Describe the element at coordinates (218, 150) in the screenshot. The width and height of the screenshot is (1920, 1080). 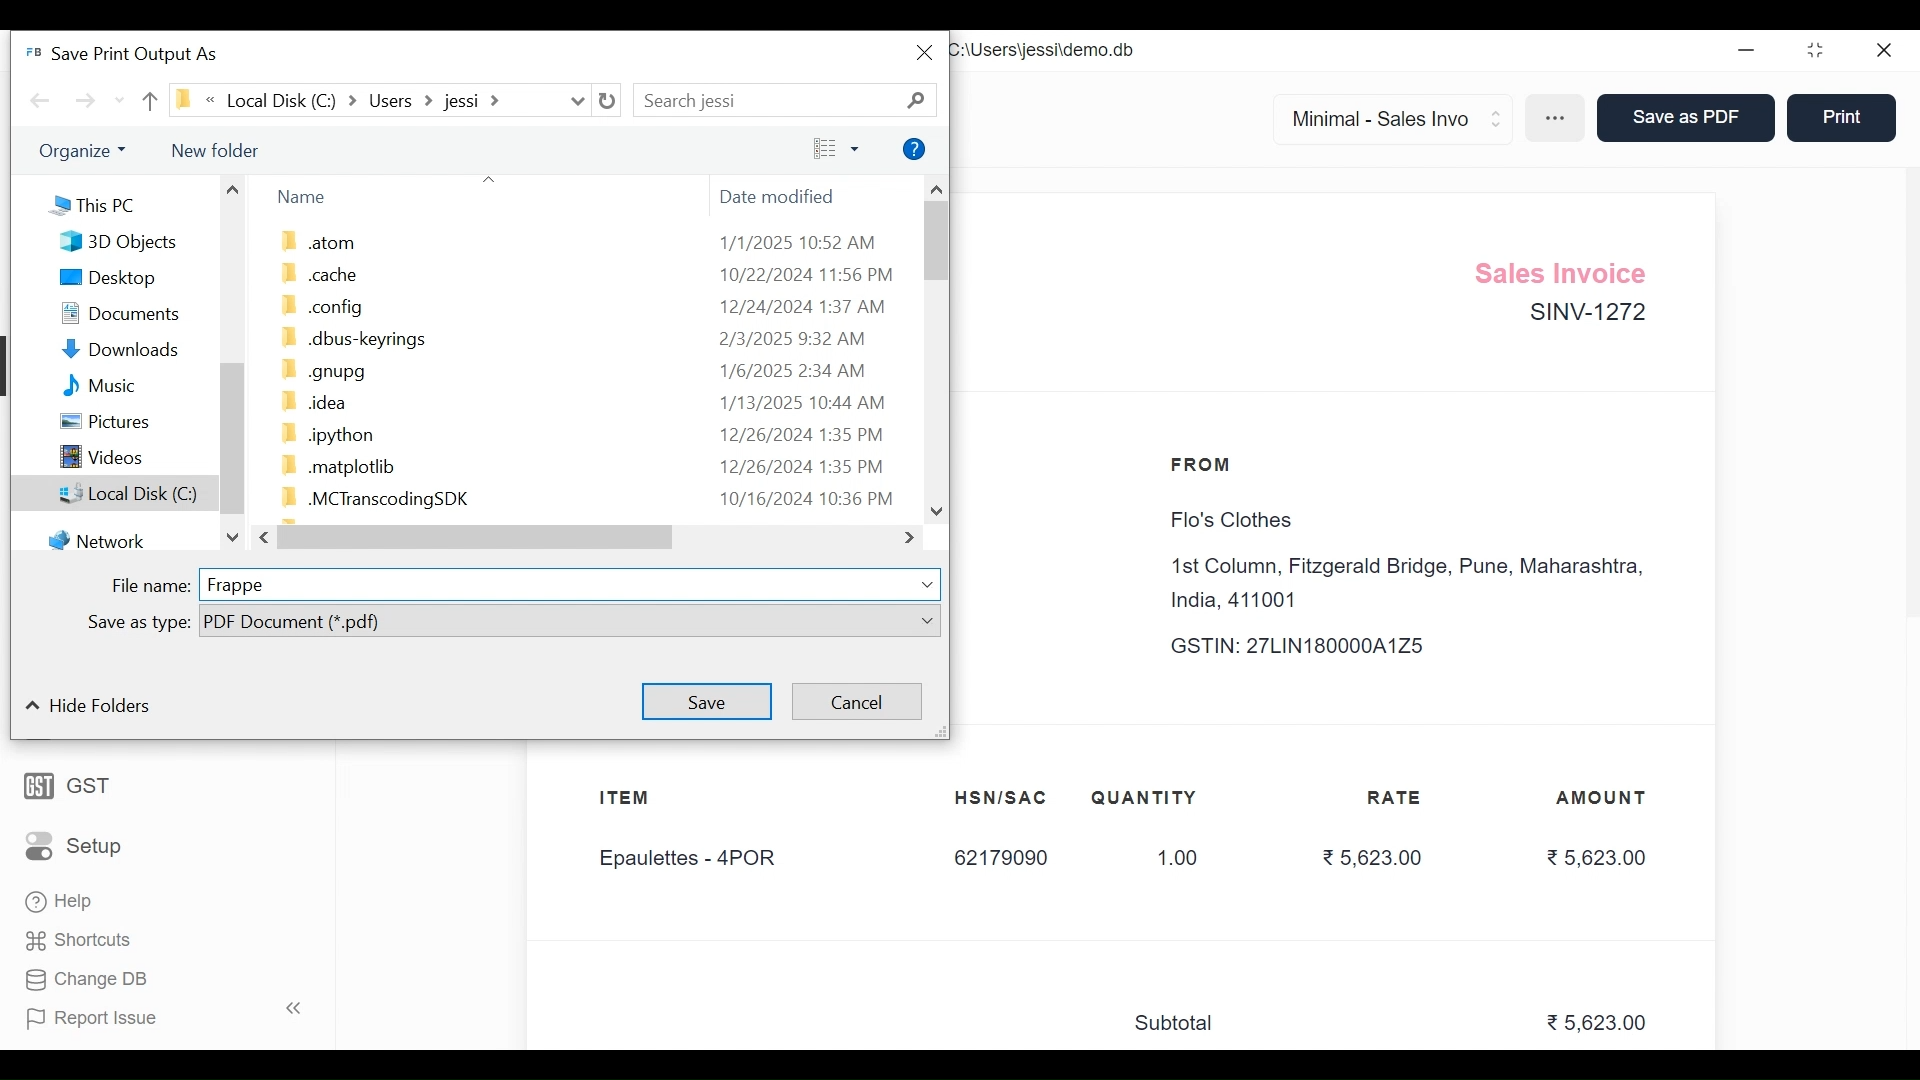
I see `New folder` at that location.